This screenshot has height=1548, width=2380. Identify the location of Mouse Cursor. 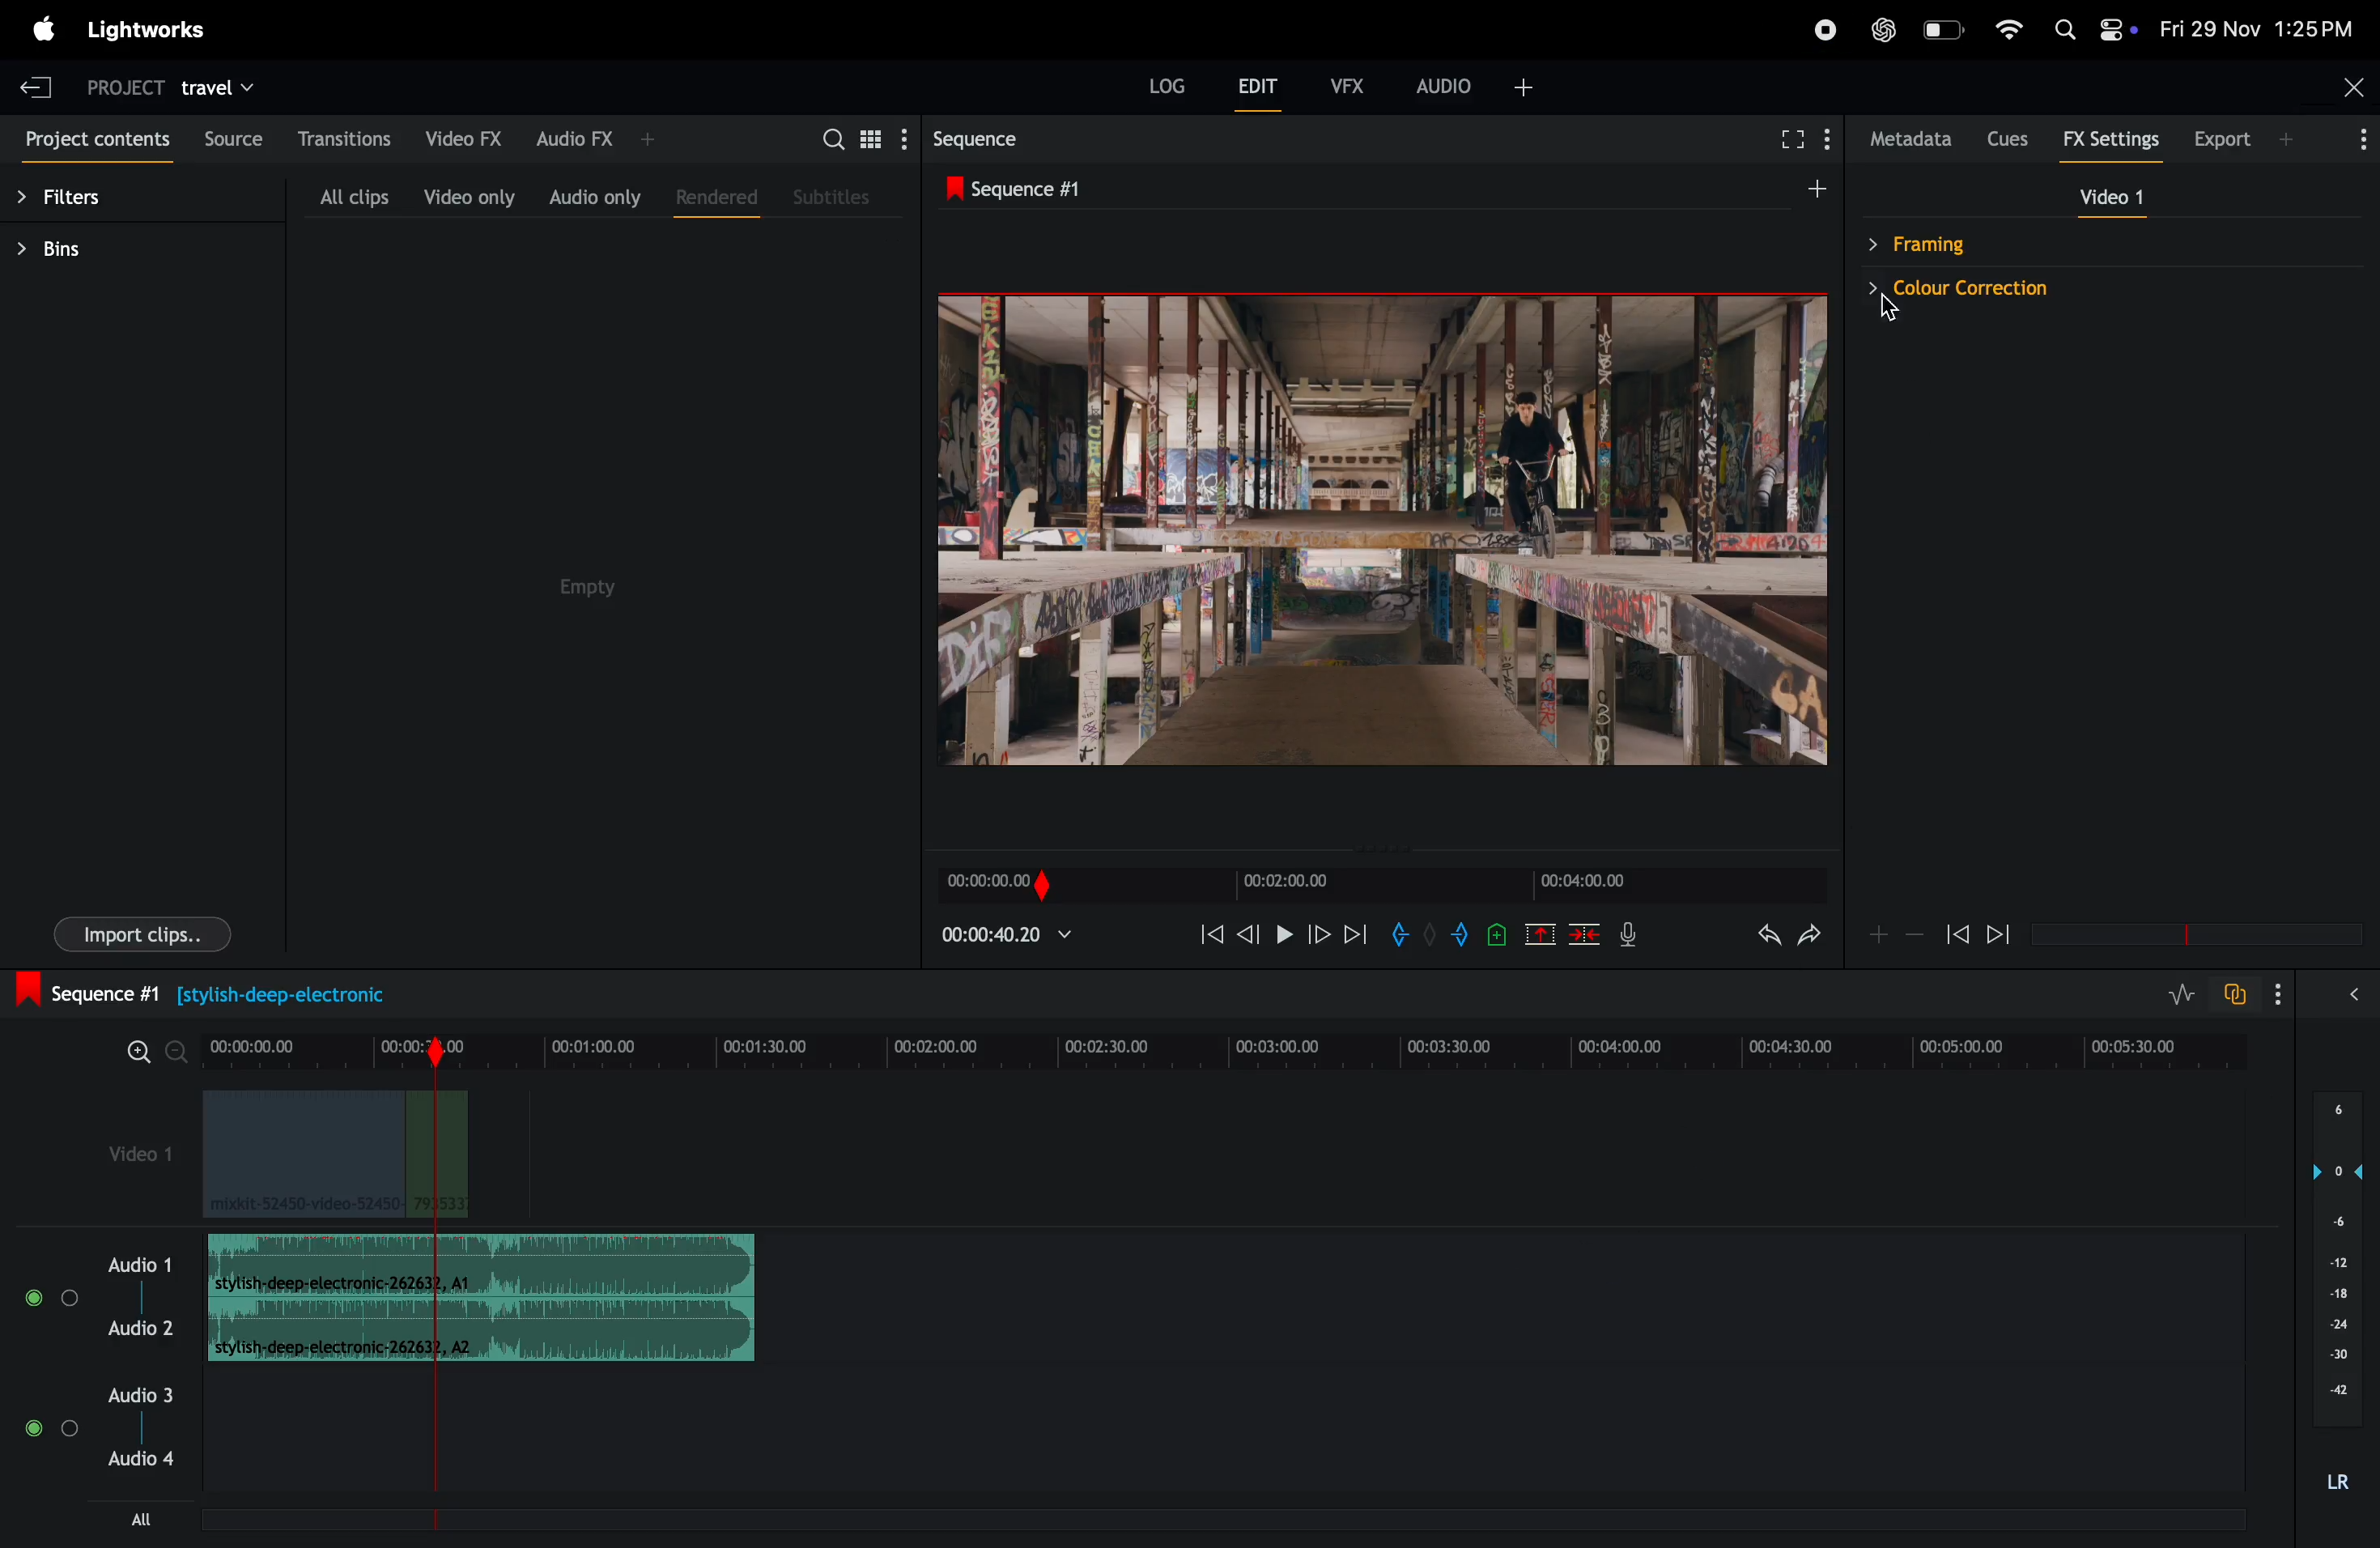
(1885, 308).